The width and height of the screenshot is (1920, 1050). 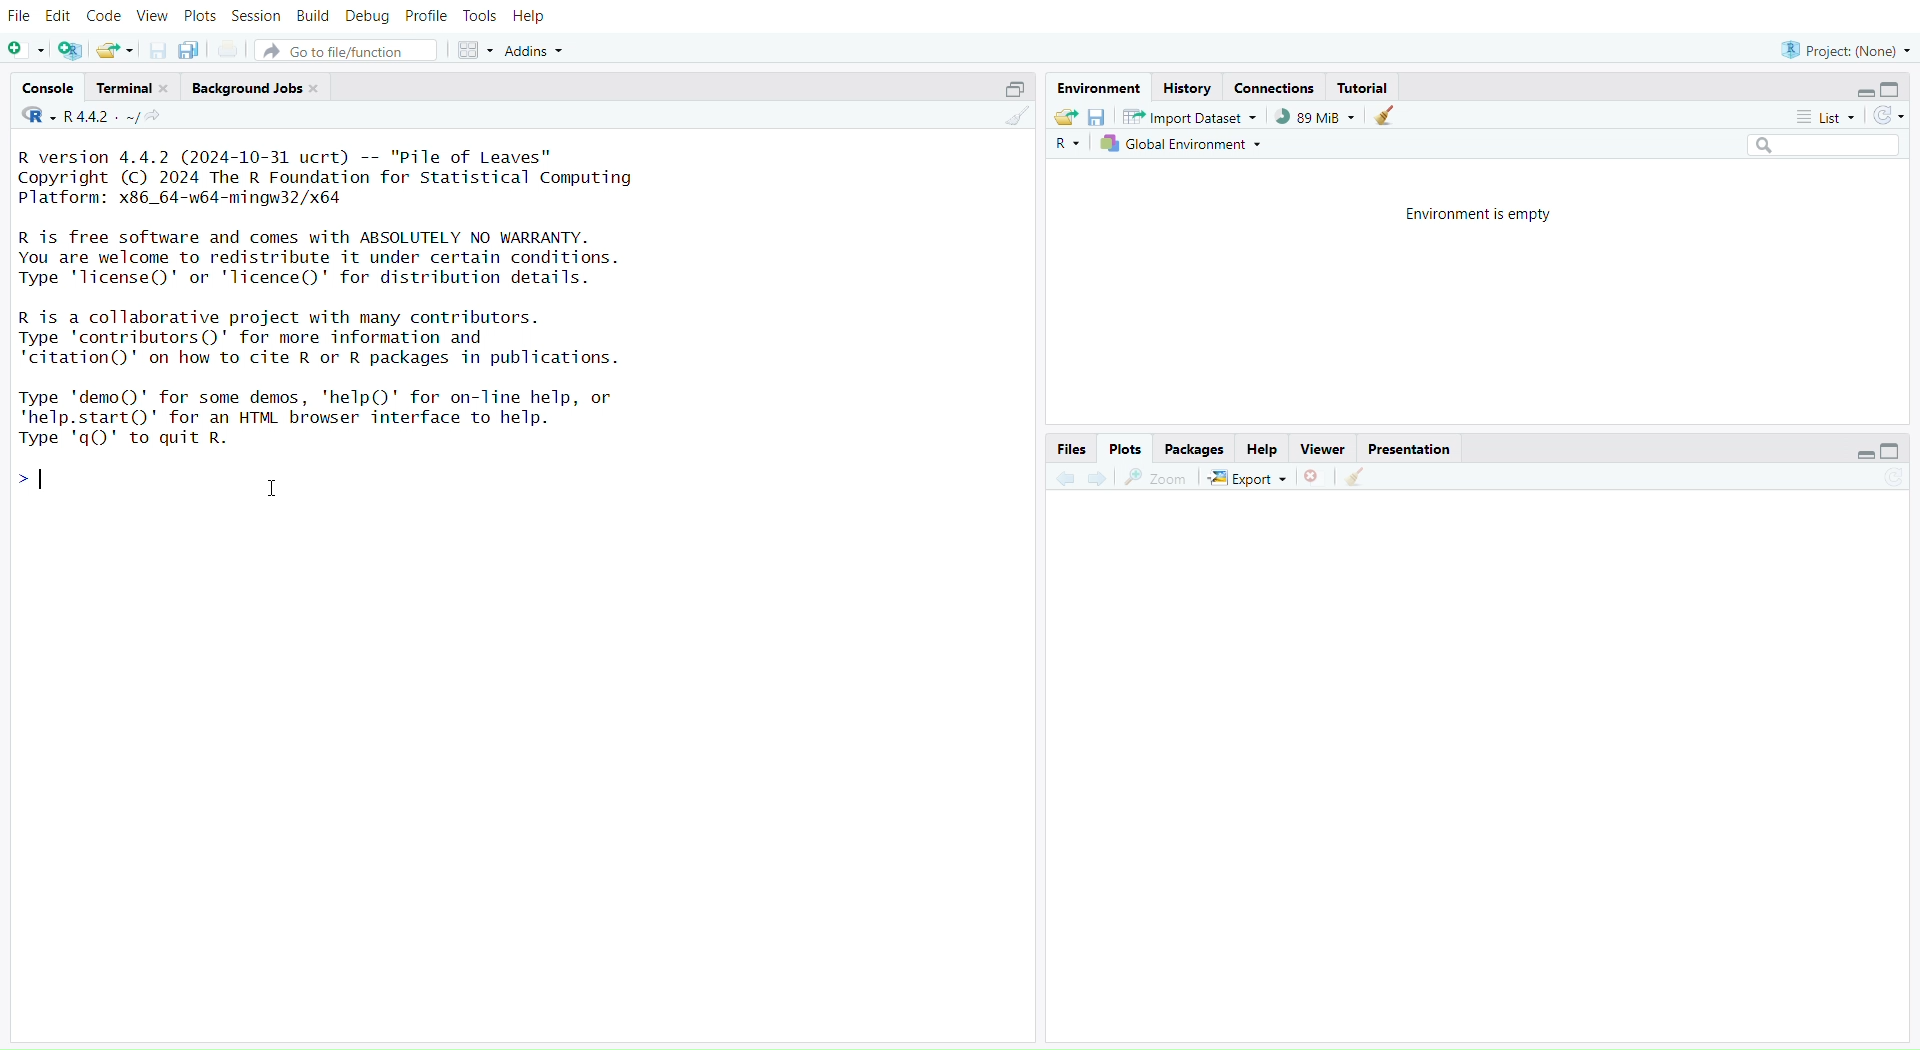 I want to click on Session, so click(x=258, y=16).